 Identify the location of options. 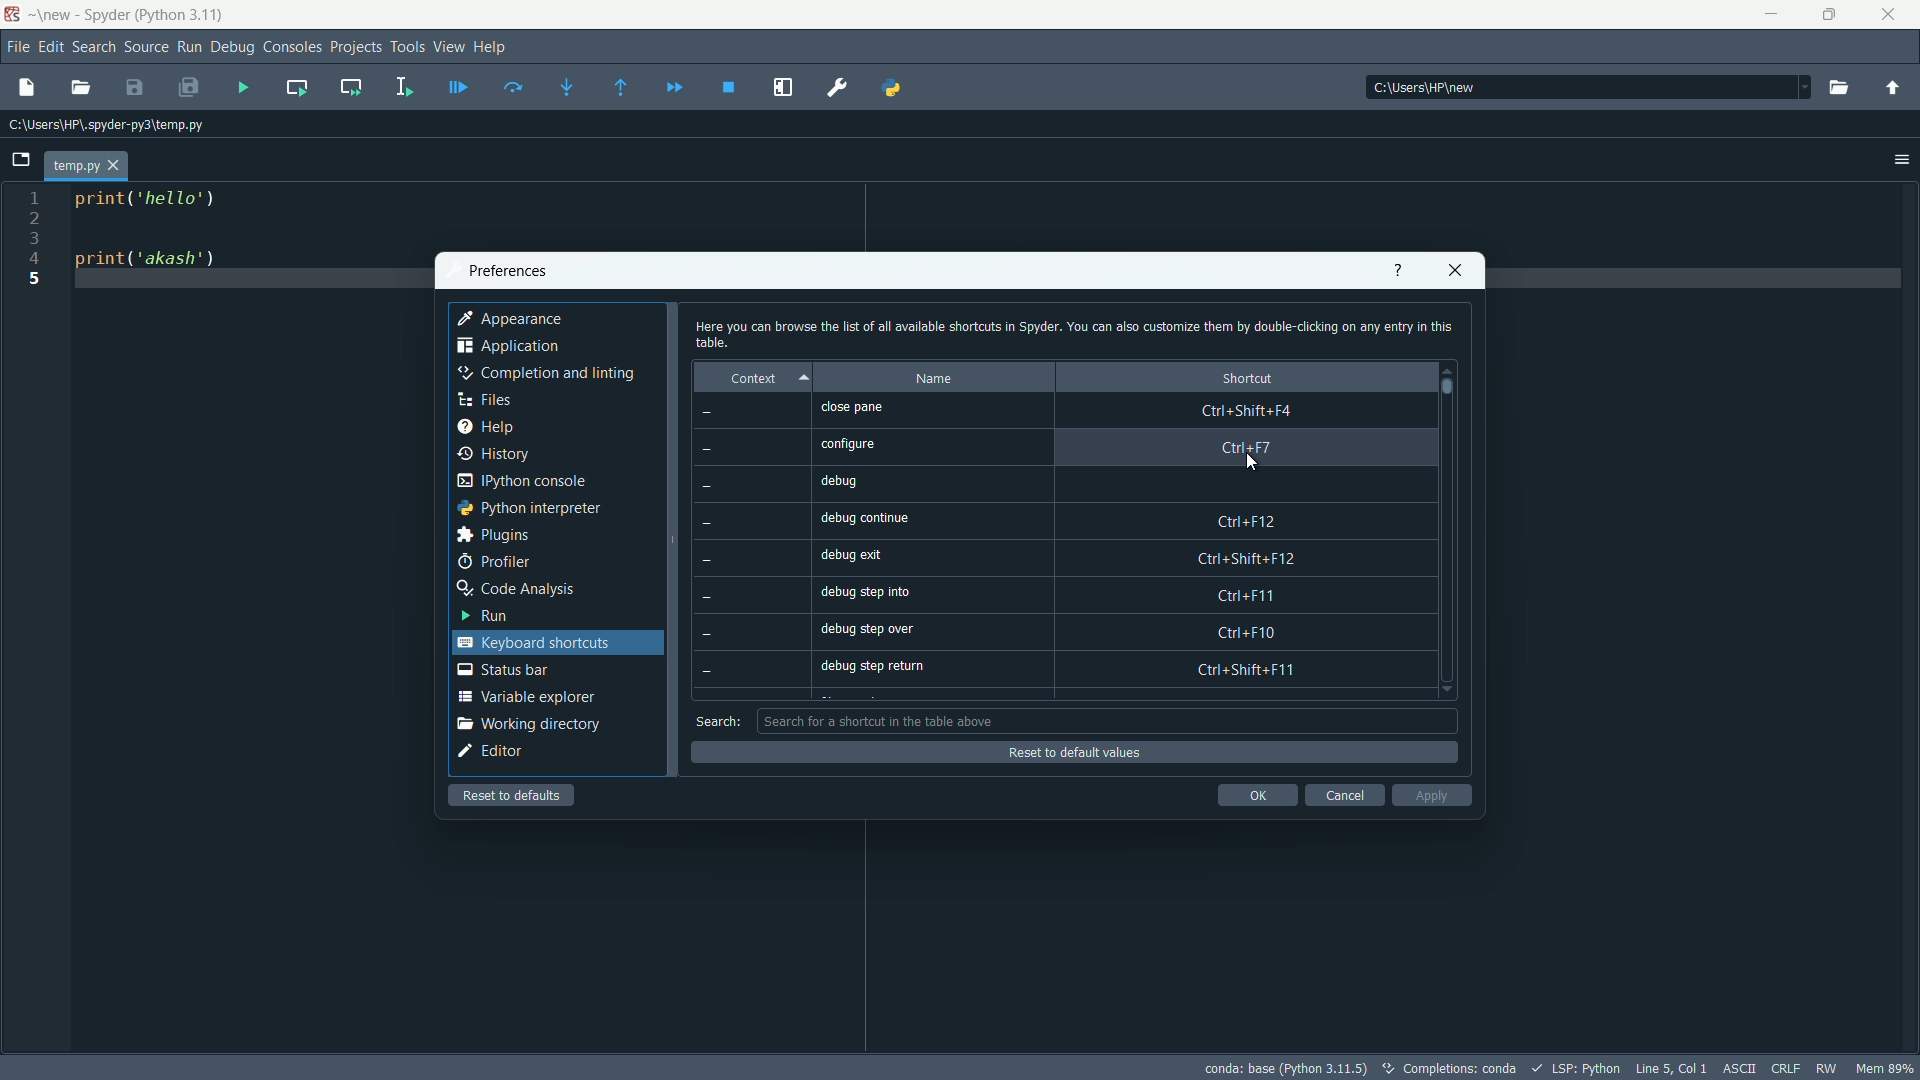
(1902, 160).